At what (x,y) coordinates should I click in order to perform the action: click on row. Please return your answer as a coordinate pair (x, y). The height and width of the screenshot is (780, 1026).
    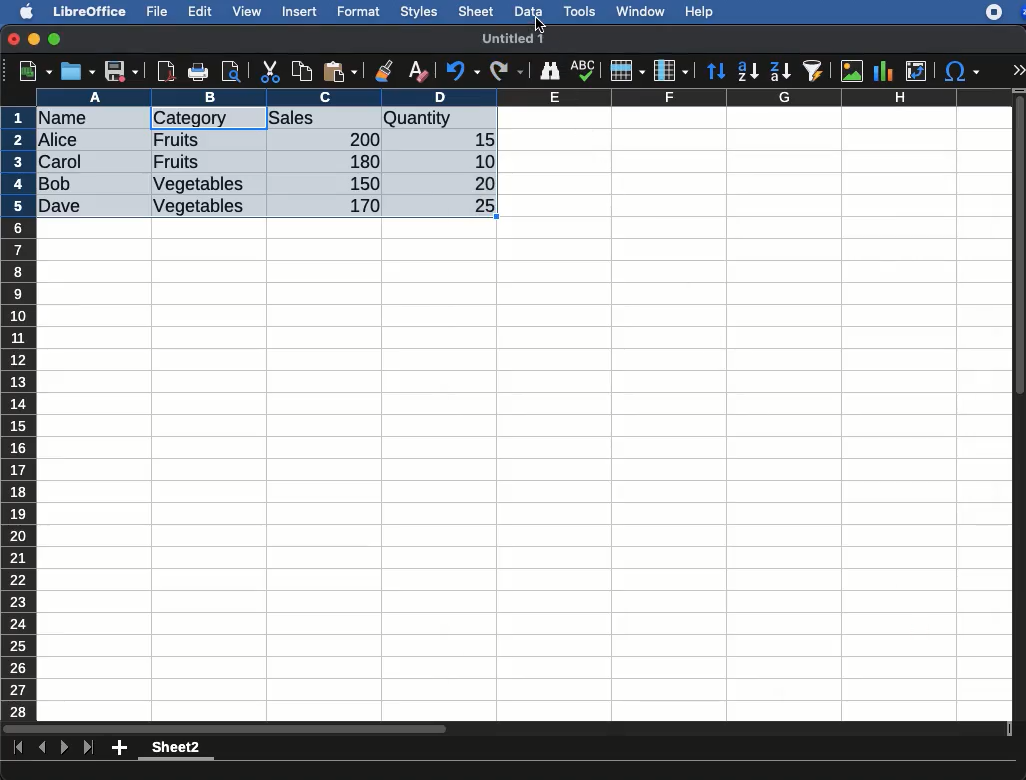
    Looking at the image, I should click on (626, 71).